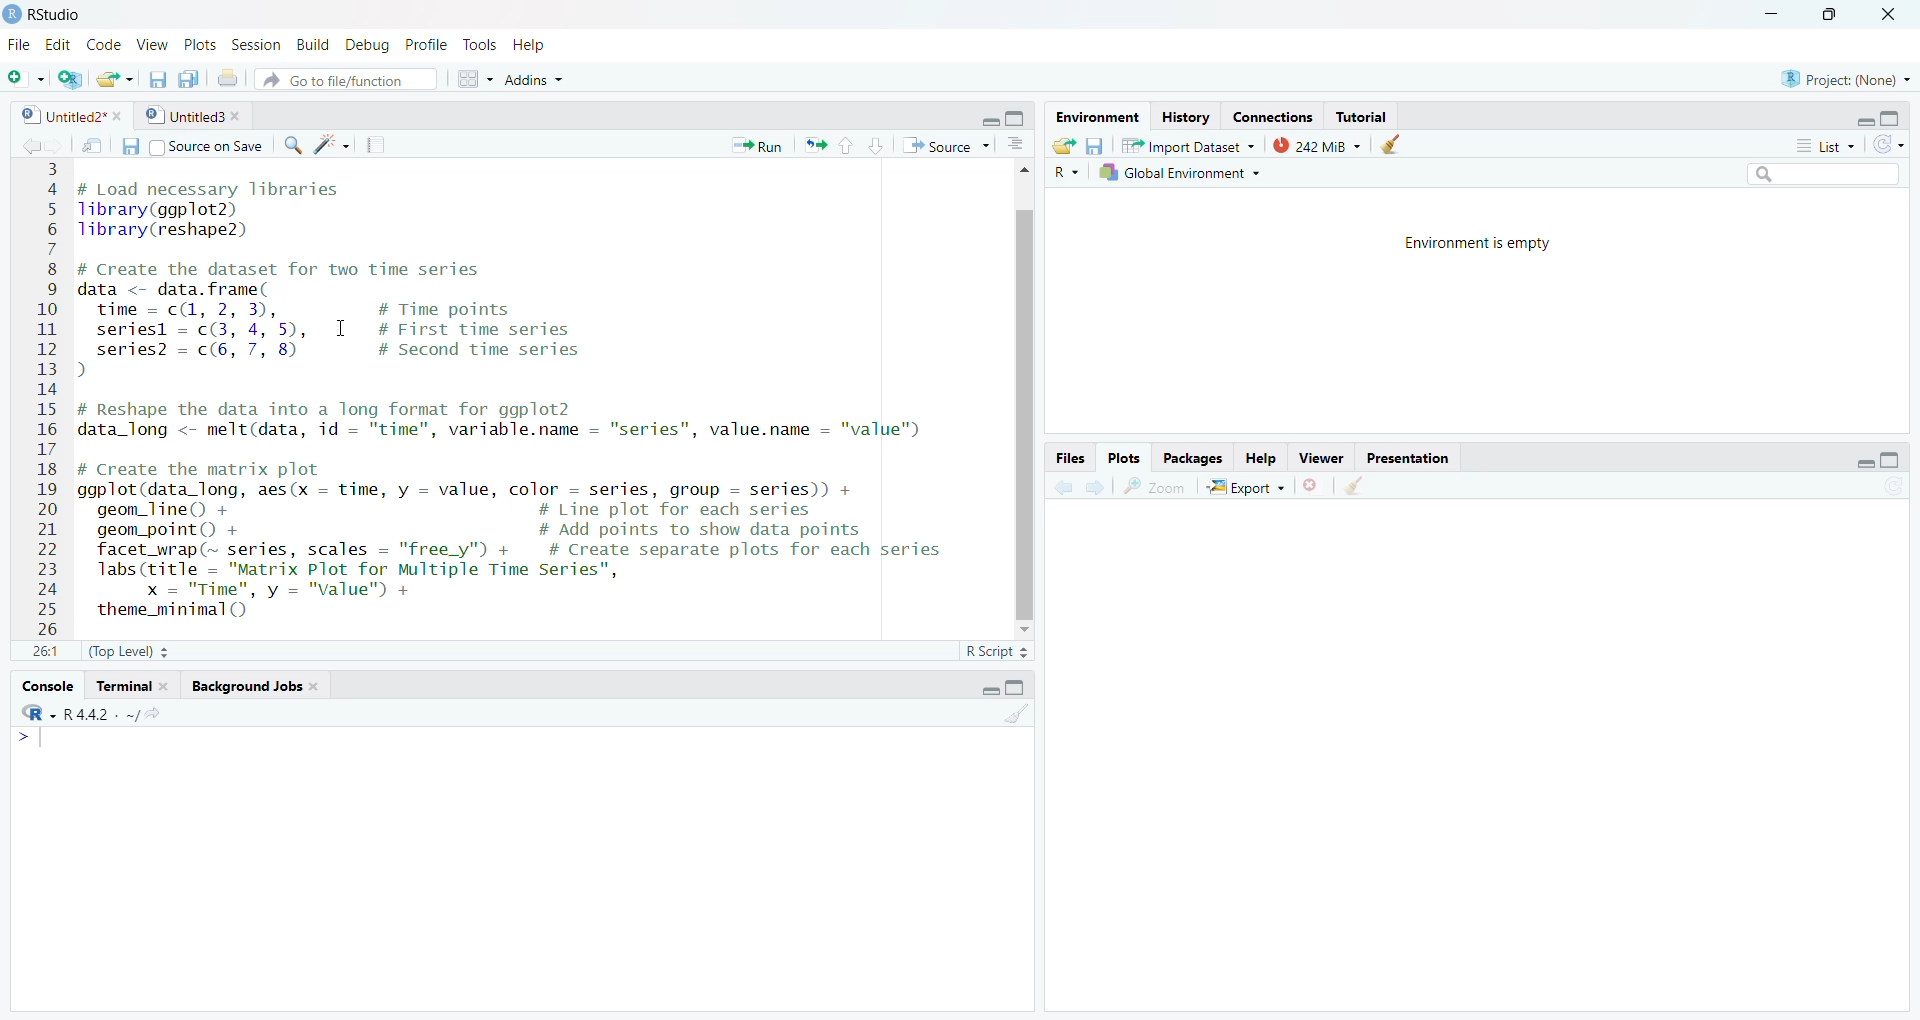 The width and height of the screenshot is (1920, 1020). I want to click on move forward, so click(1095, 486).